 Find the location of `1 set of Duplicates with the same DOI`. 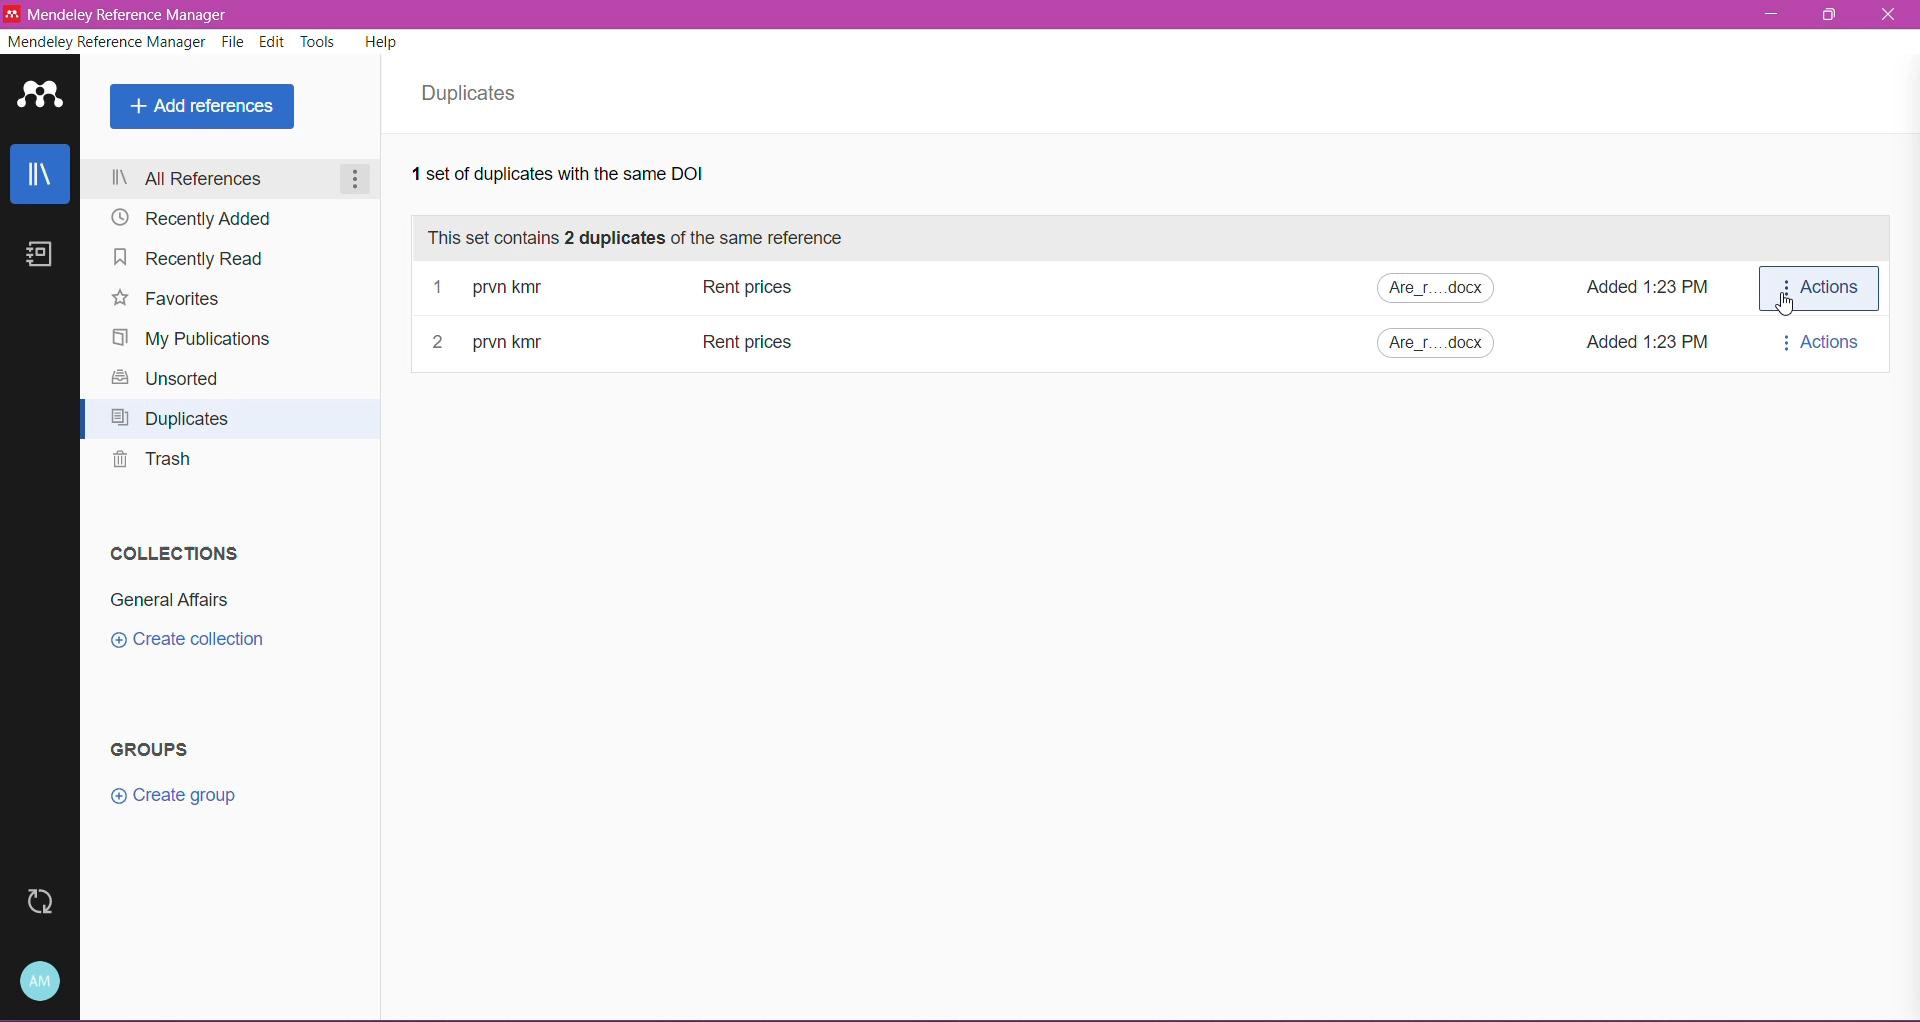

1 set of Duplicates with the same DOI is located at coordinates (592, 177).